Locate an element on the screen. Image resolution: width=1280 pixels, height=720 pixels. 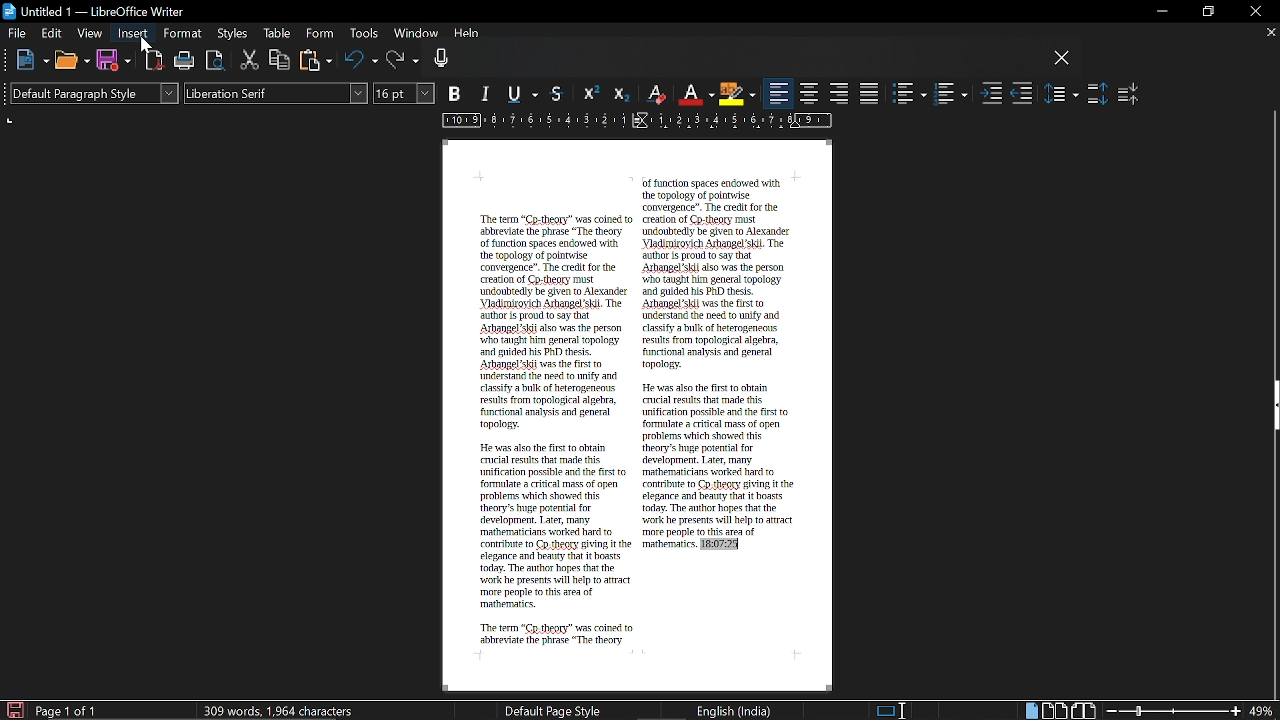
Undo is located at coordinates (361, 61).